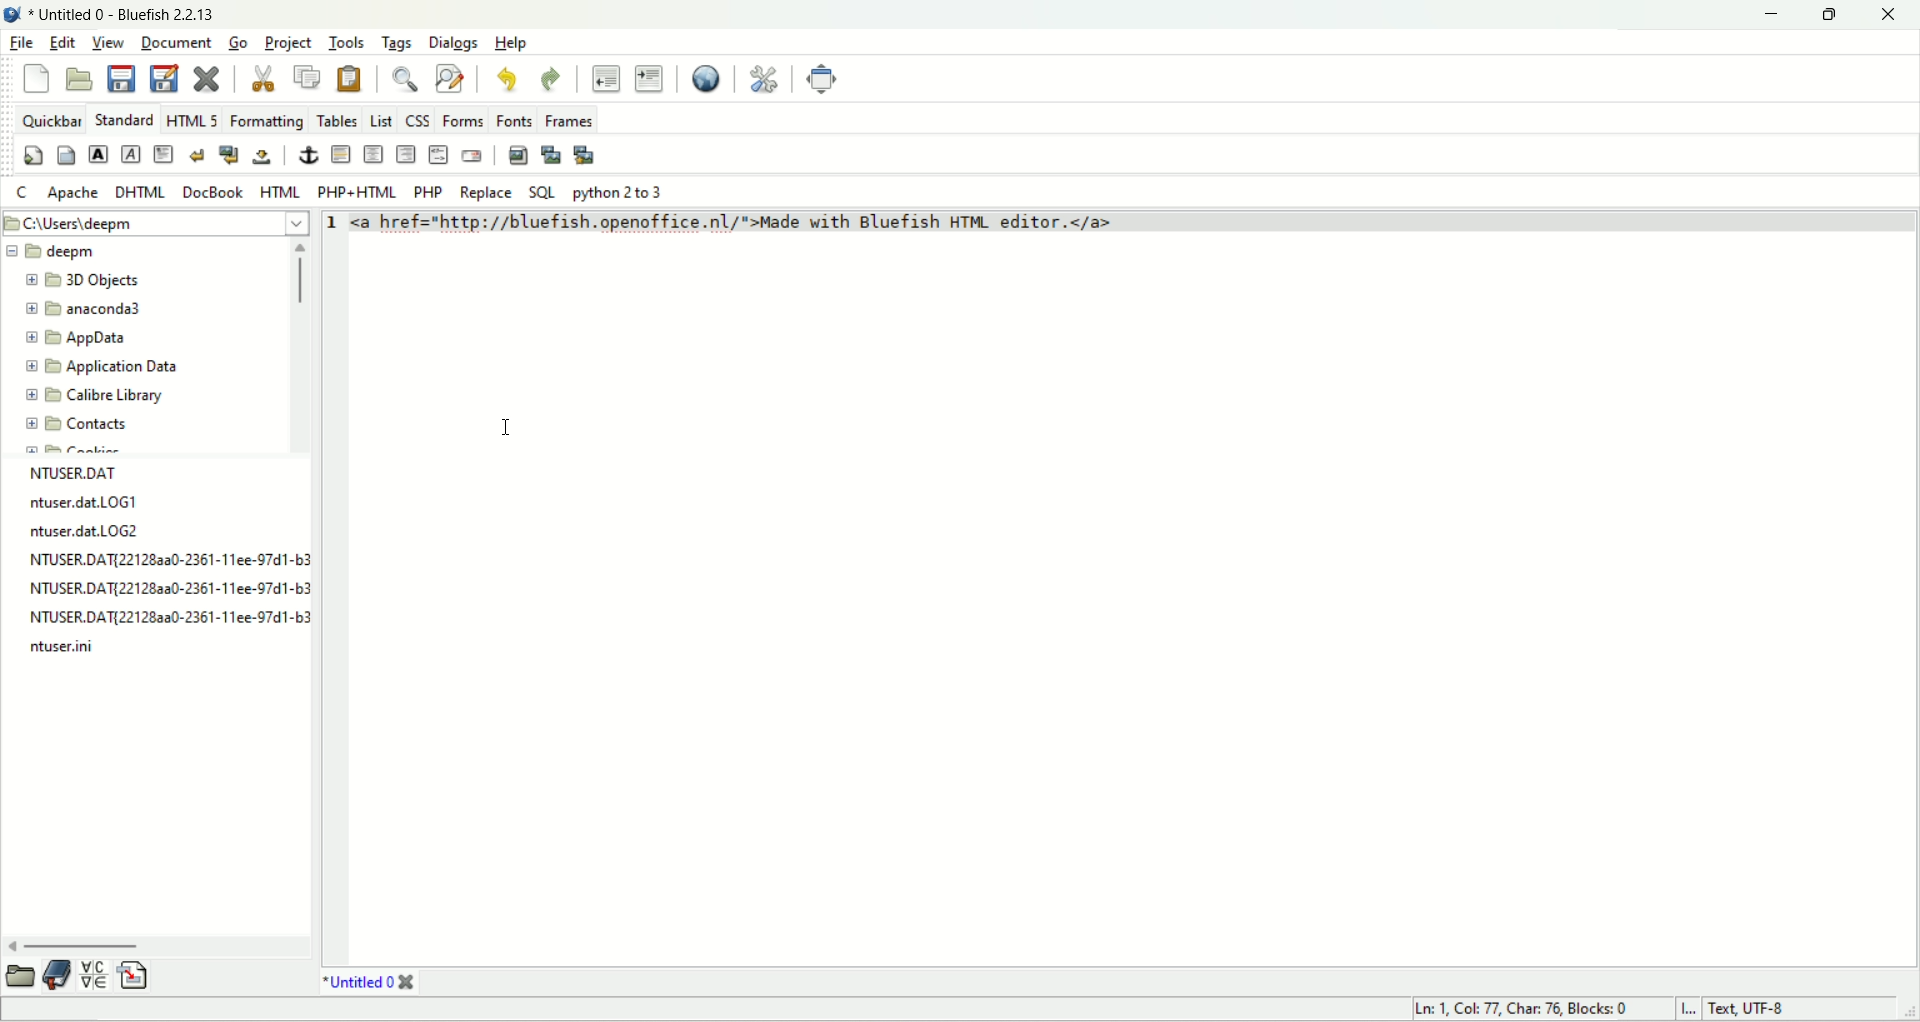 The width and height of the screenshot is (1920, 1022). Describe the element at coordinates (130, 152) in the screenshot. I see `emphasize` at that location.